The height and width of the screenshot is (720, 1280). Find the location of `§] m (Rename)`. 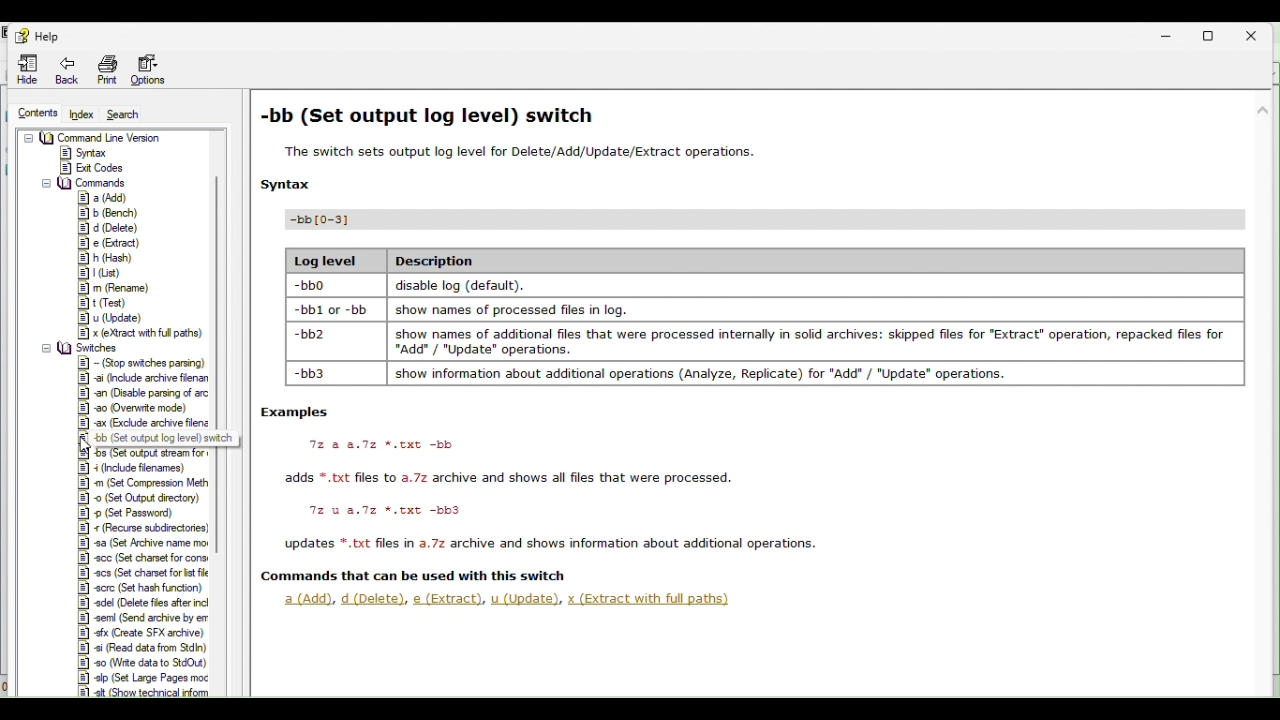

§] m (Rename) is located at coordinates (117, 288).